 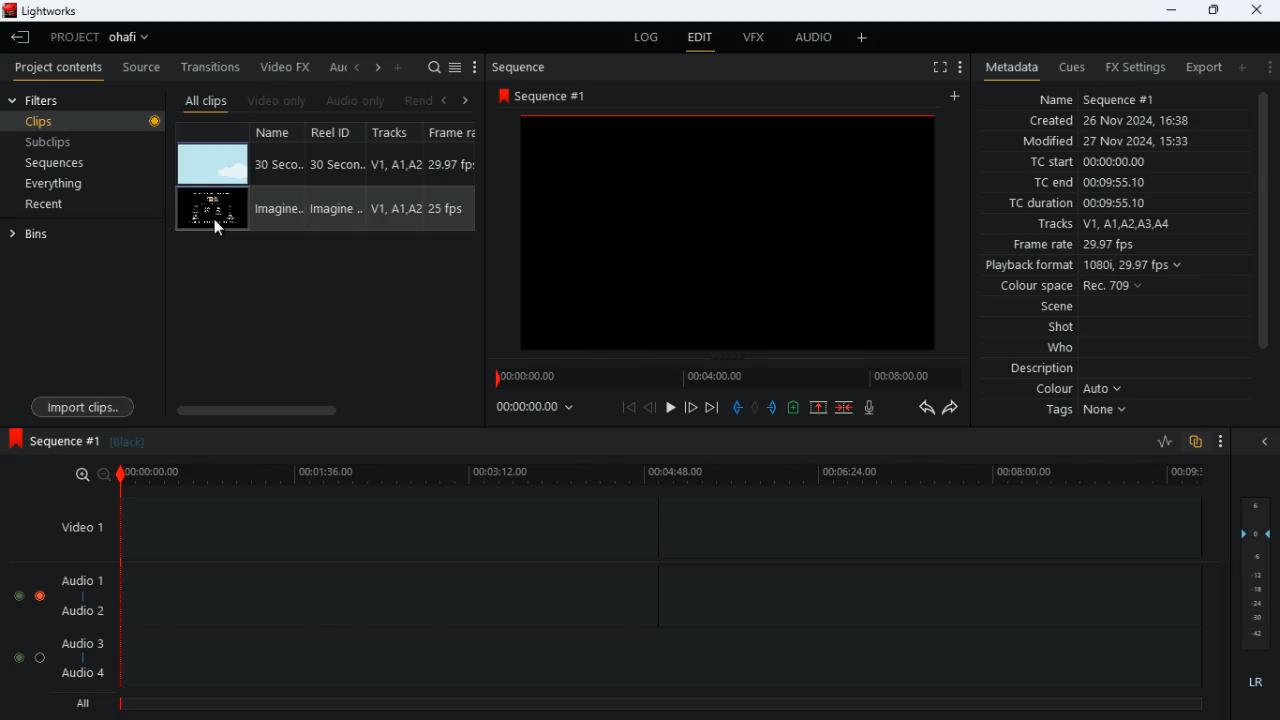 I want to click on more, so click(x=475, y=67).